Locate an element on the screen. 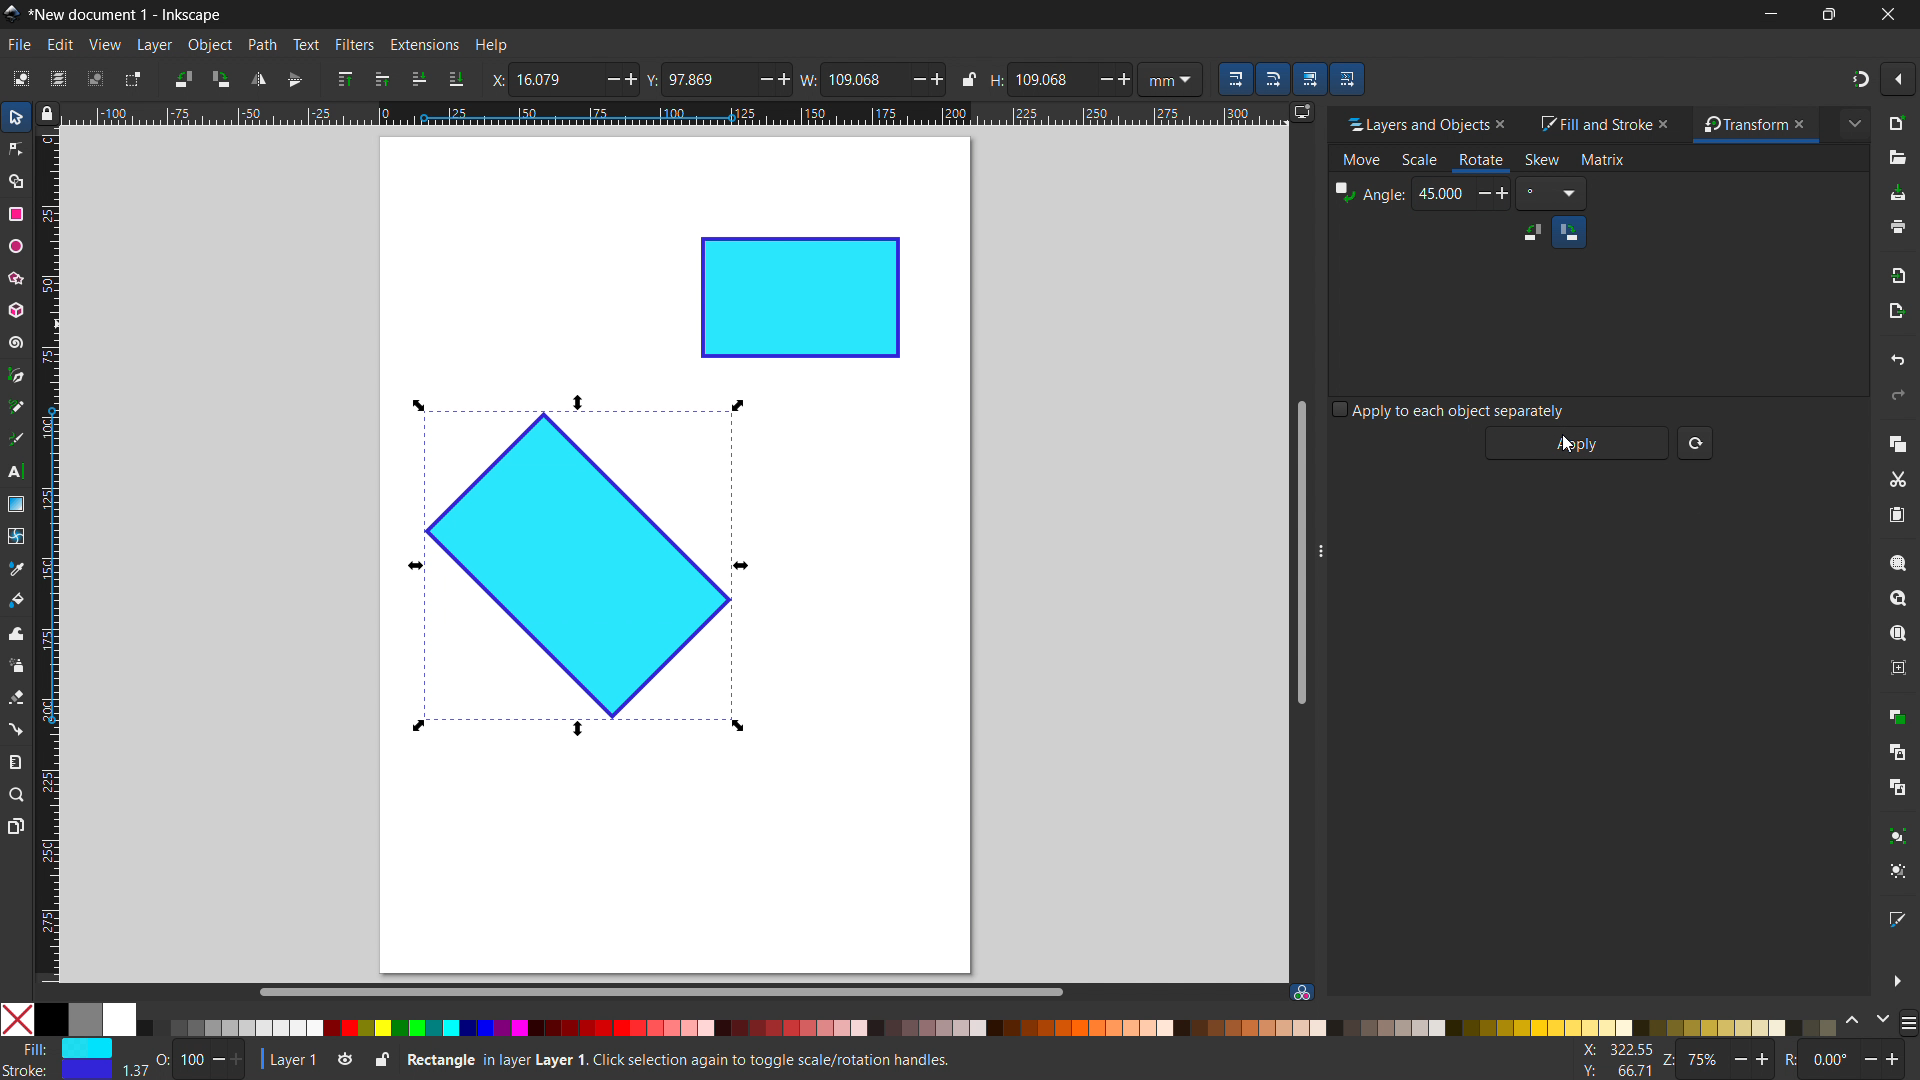  X: 23.447 is located at coordinates (540, 79).